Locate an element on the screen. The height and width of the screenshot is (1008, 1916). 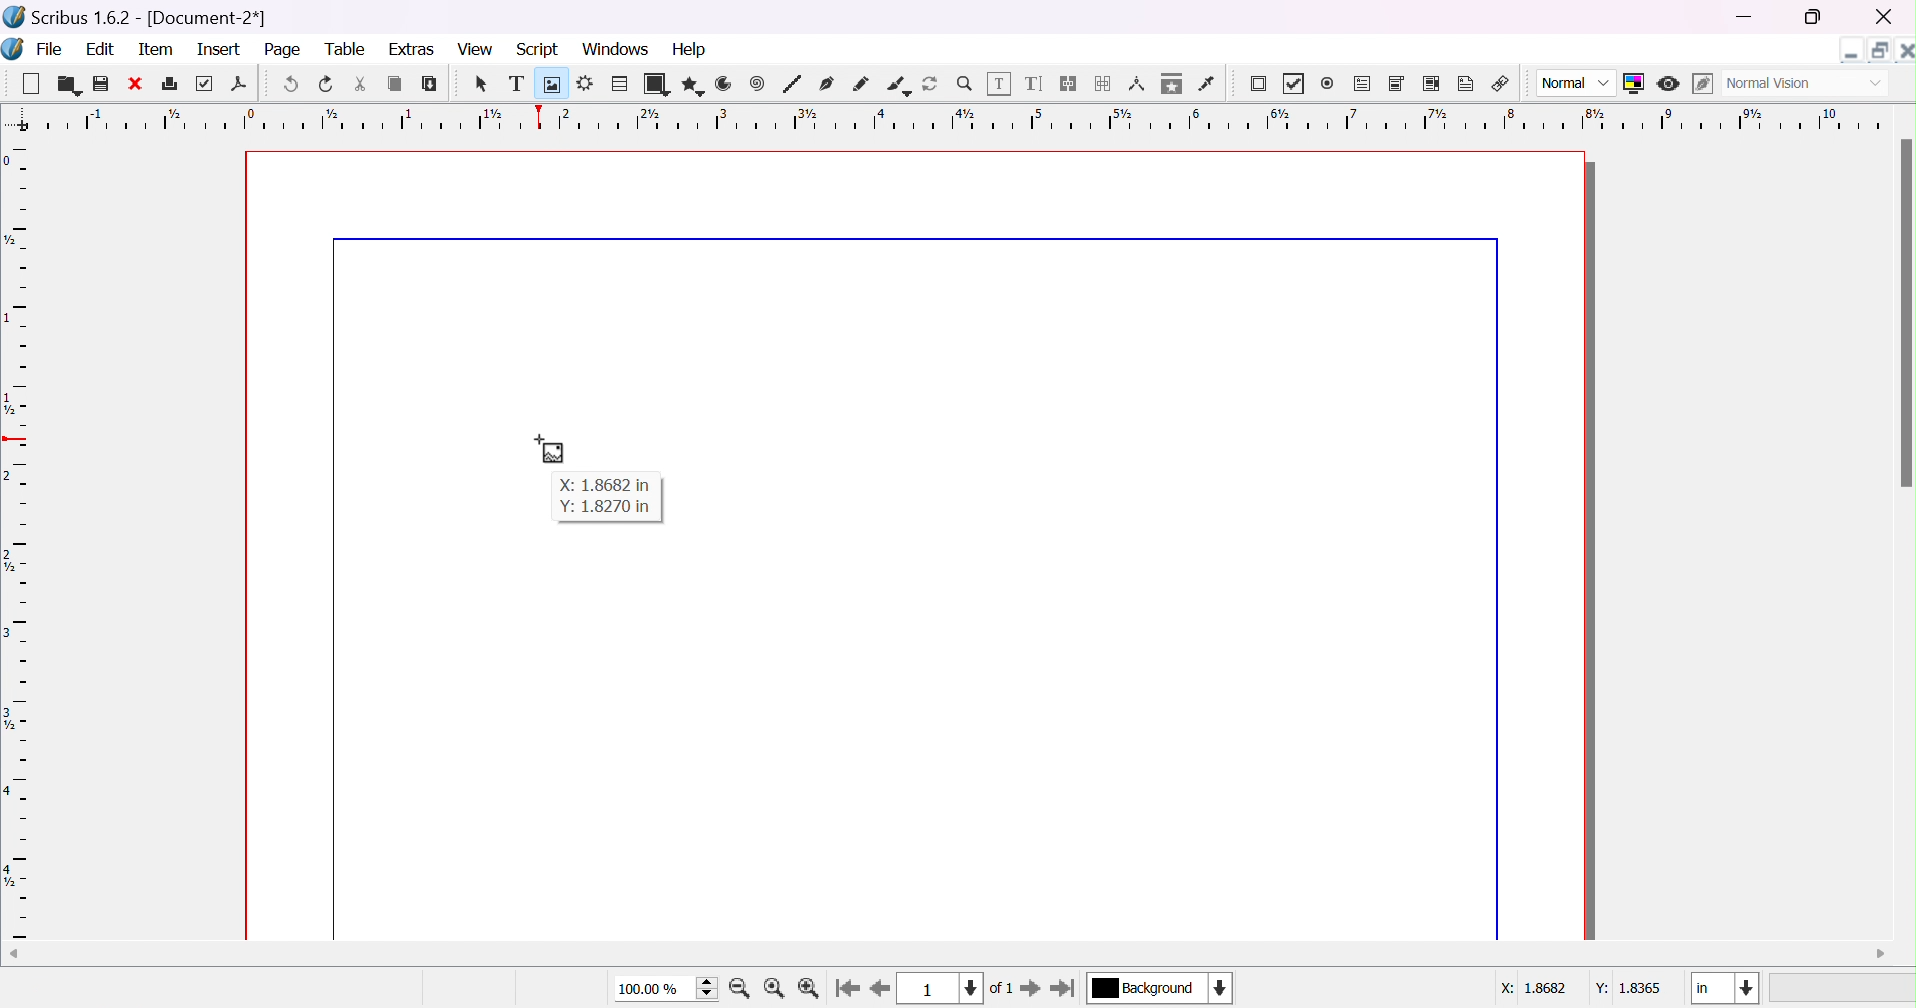
current layer is located at coordinates (1161, 987).